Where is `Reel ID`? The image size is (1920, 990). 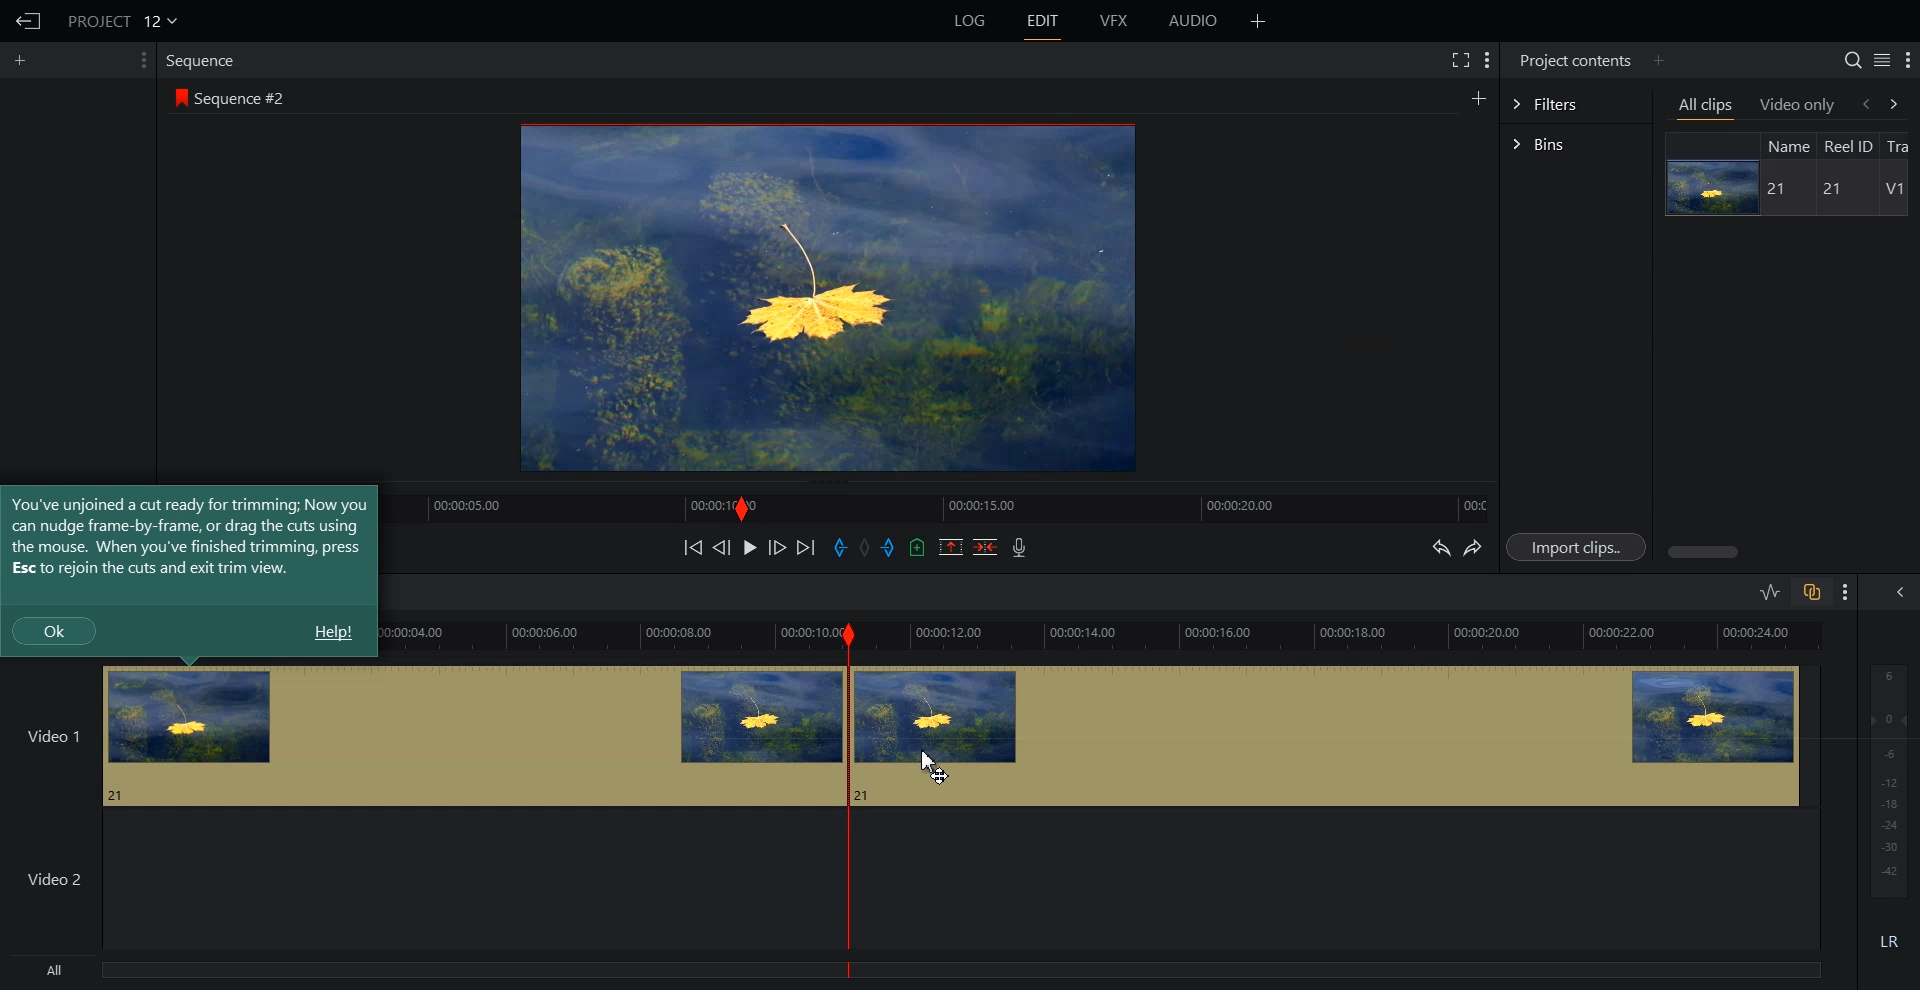
Reel ID is located at coordinates (1848, 146).